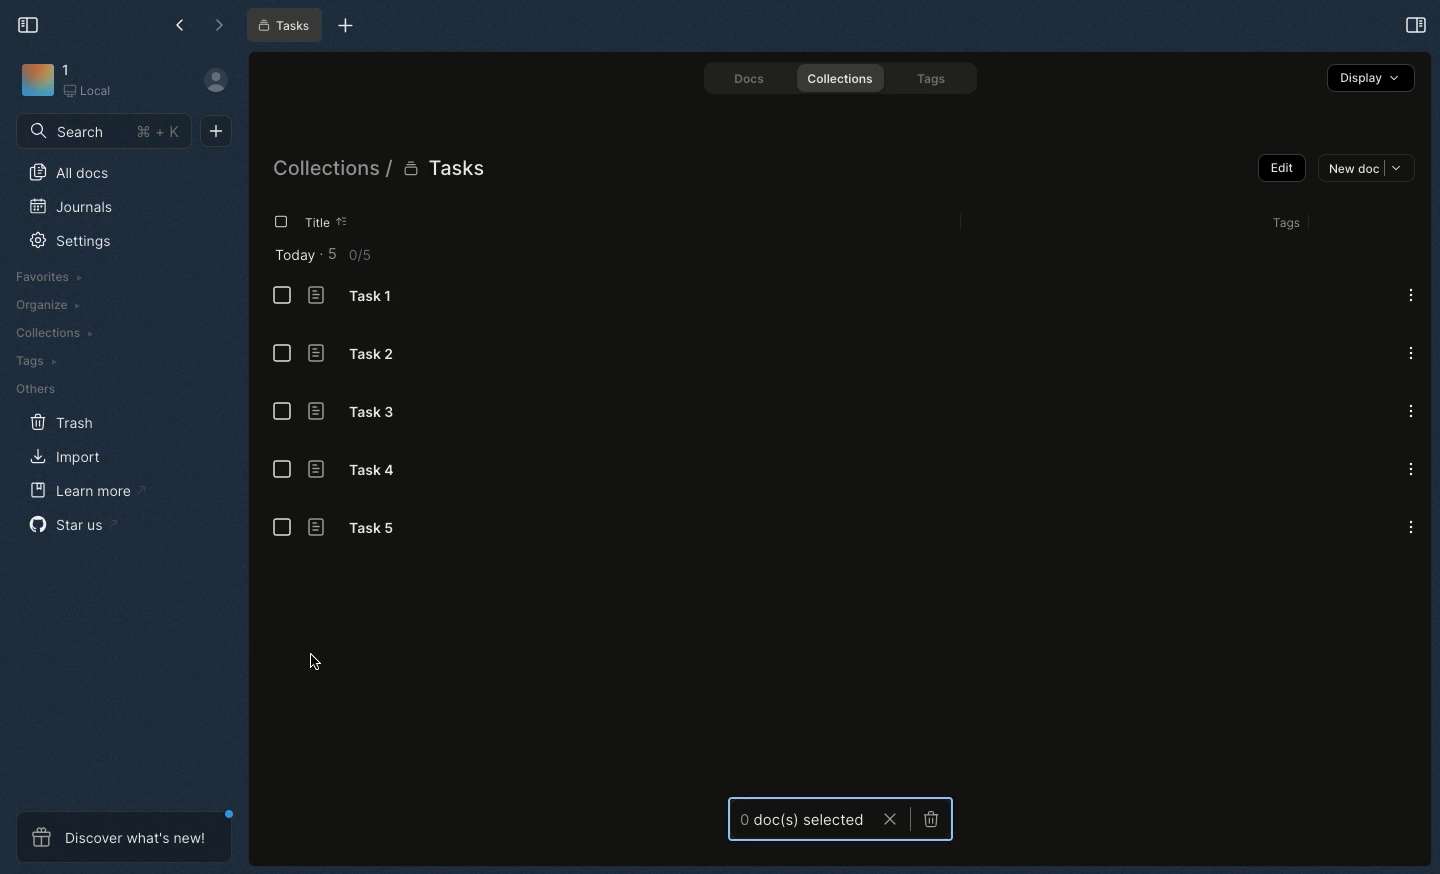  Describe the element at coordinates (104, 130) in the screenshot. I see `Search` at that location.